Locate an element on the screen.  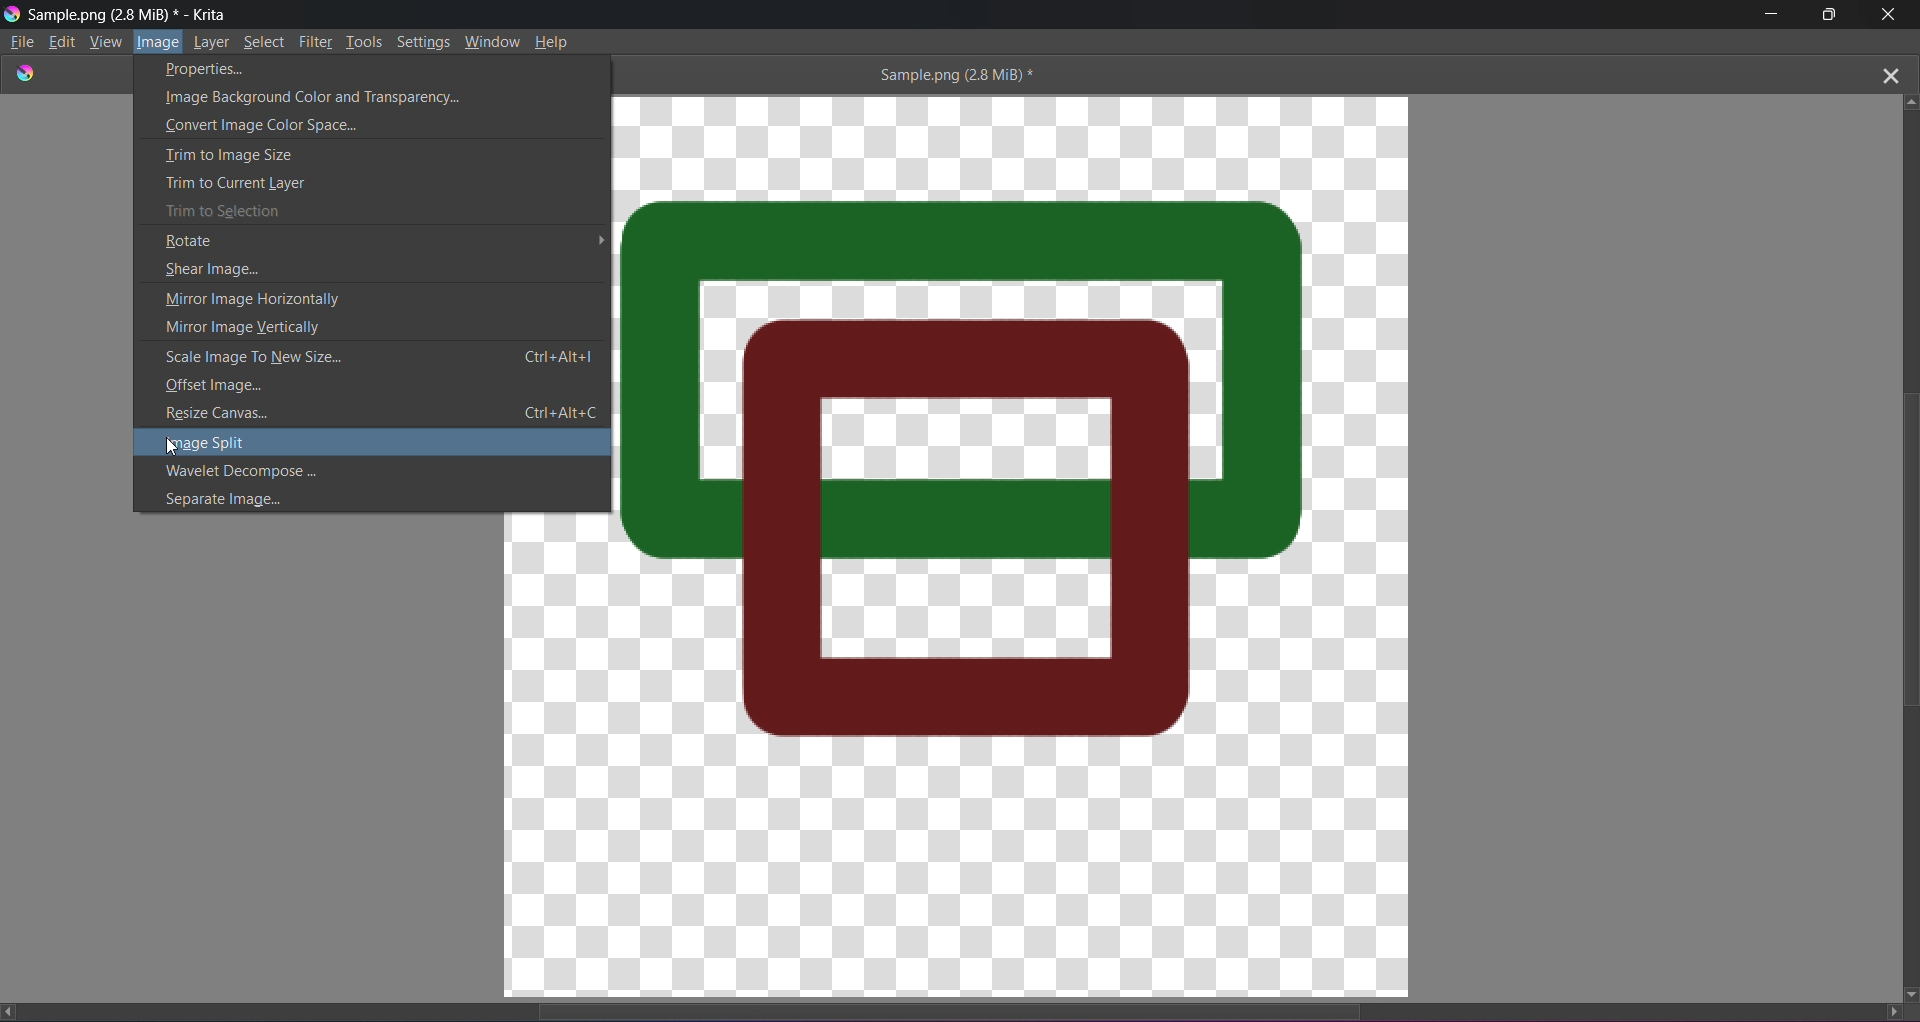
Filter is located at coordinates (318, 40).